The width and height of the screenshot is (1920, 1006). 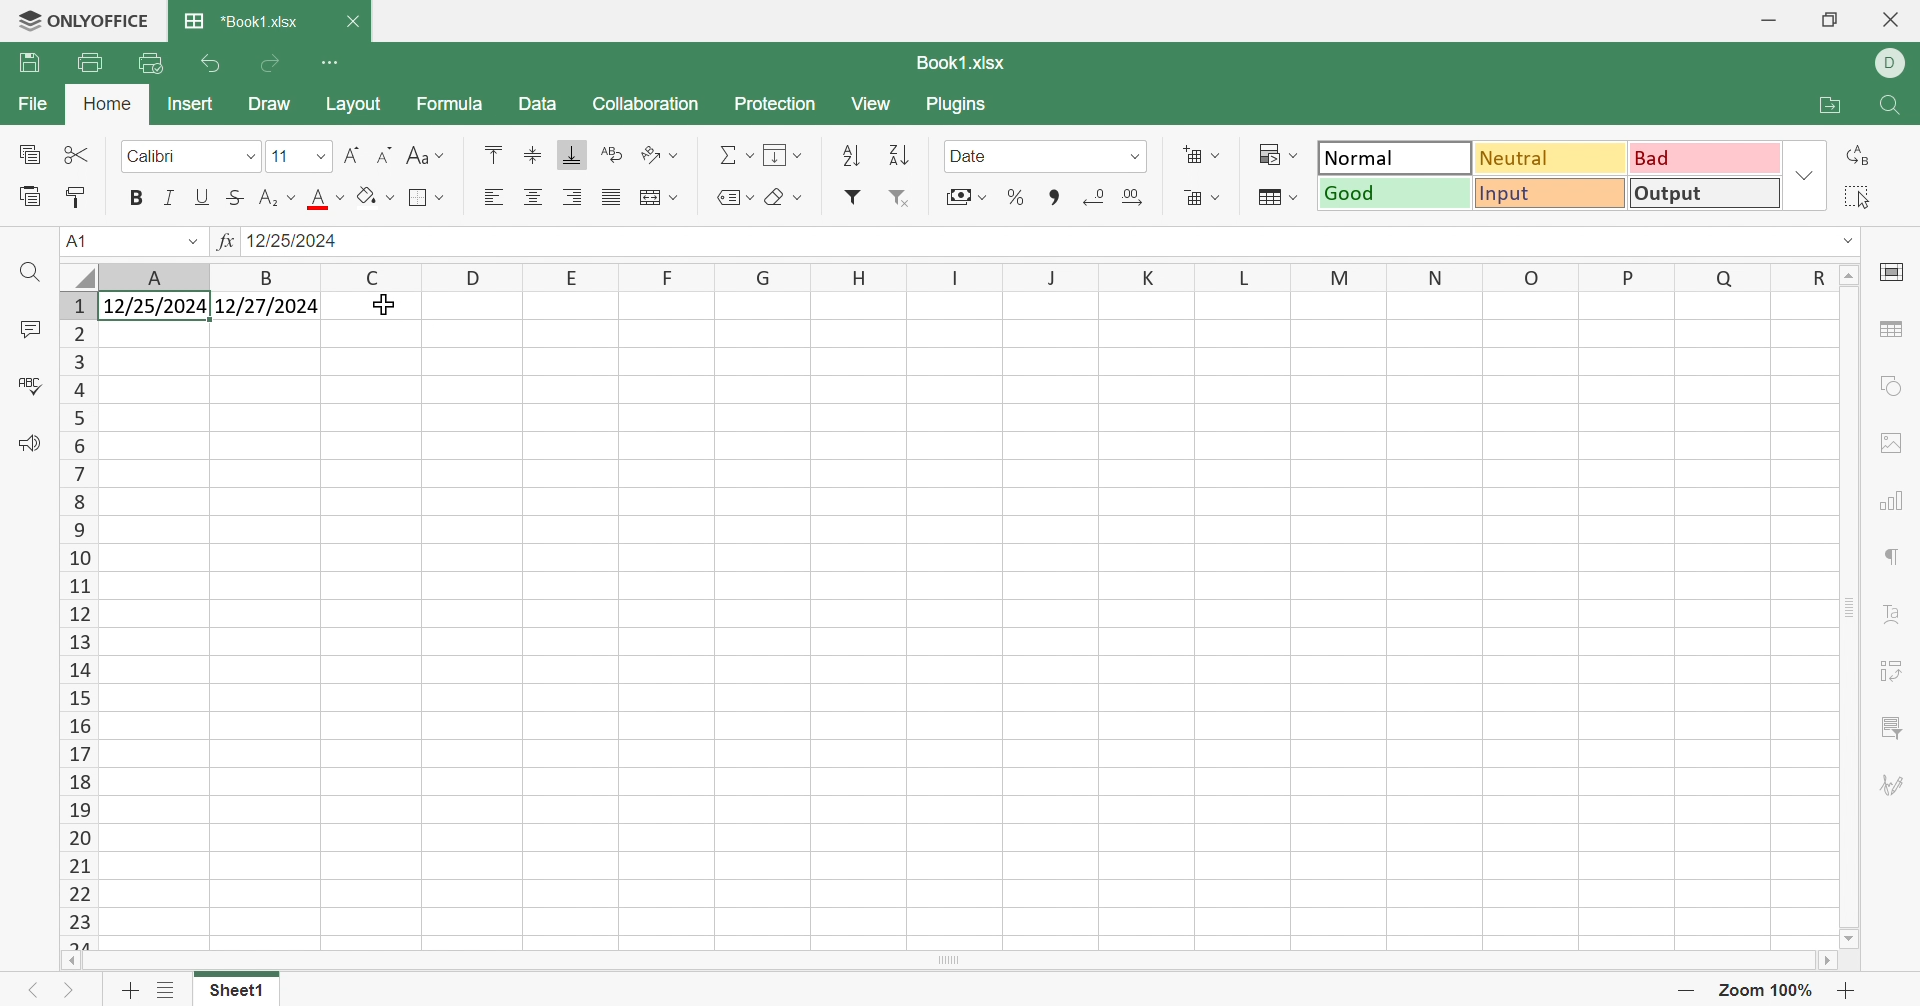 What do you see at coordinates (1205, 199) in the screenshot?
I see `Delete cells` at bounding box center [1205, 199].